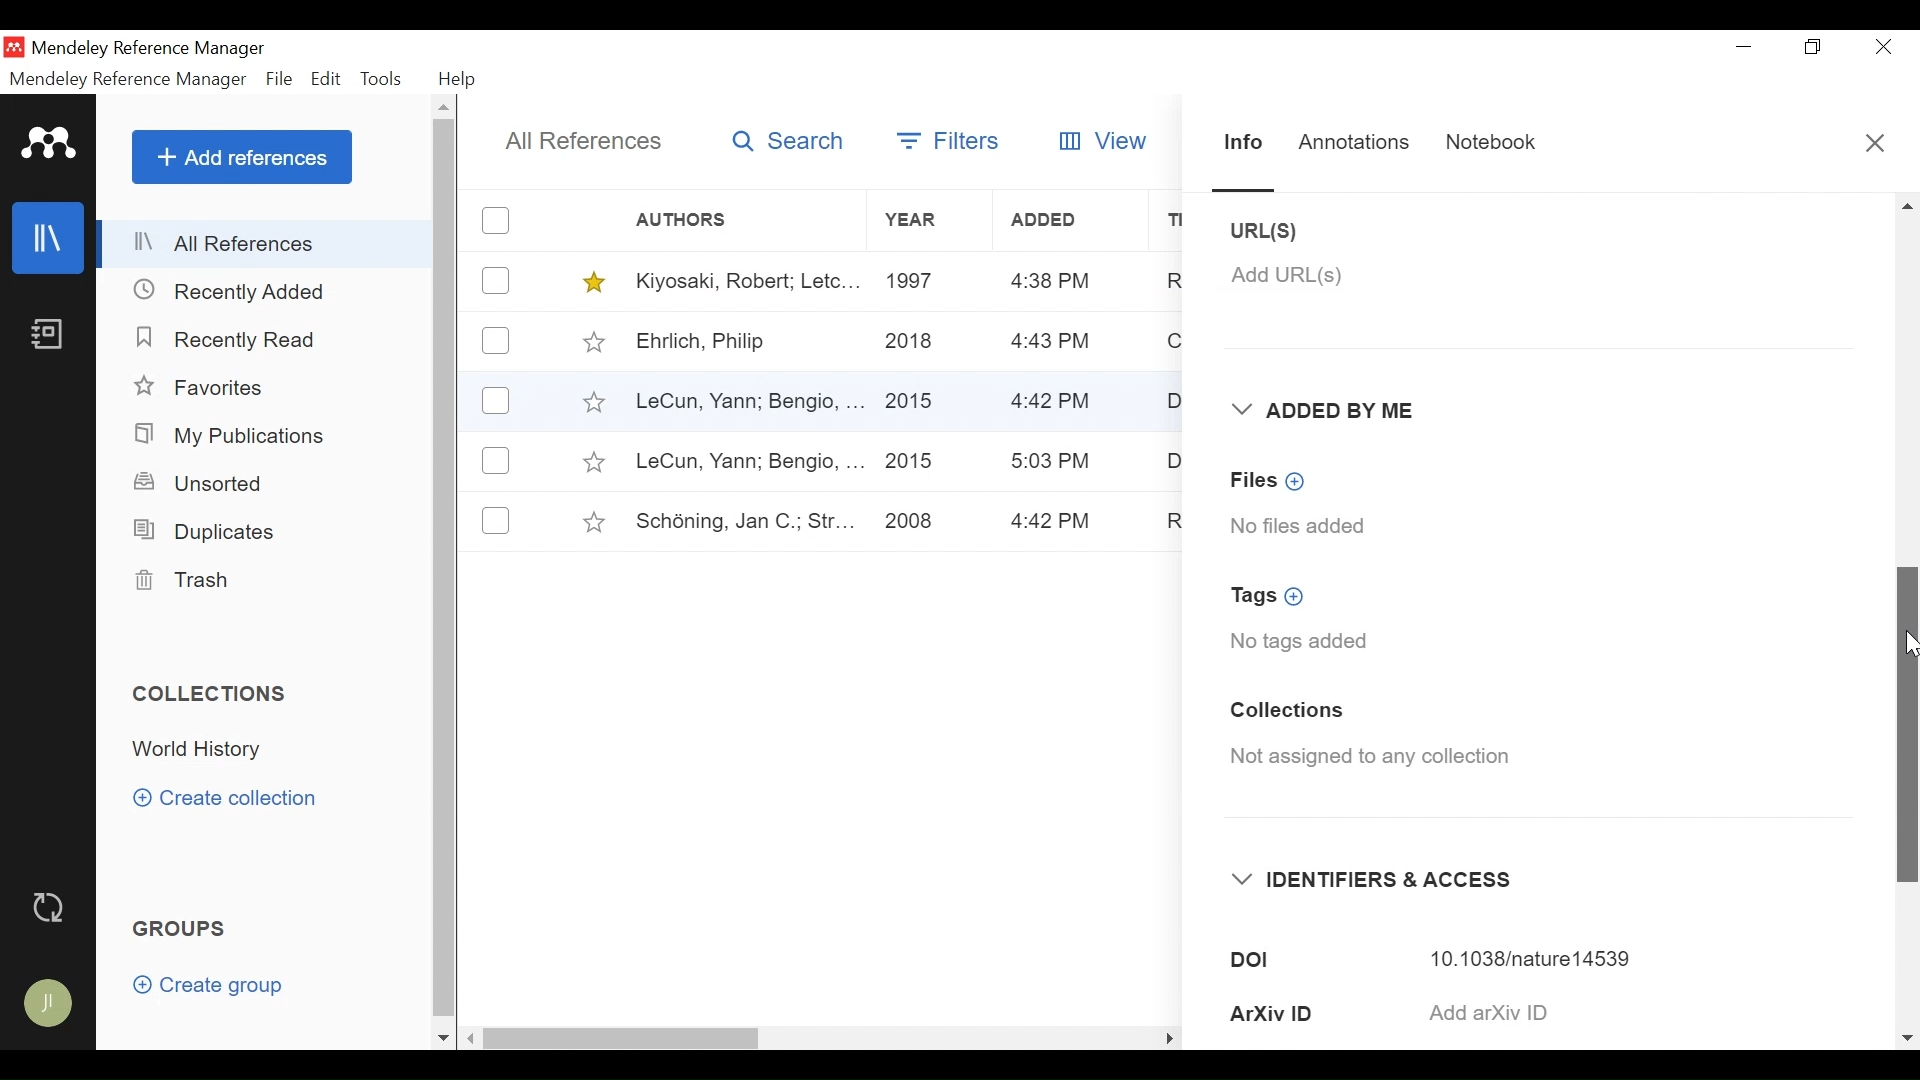 This screenshot has height=1080, width=1920. Describe the element at coordinates (213, 389) in the screenshot. I see `Favorites` at that location.